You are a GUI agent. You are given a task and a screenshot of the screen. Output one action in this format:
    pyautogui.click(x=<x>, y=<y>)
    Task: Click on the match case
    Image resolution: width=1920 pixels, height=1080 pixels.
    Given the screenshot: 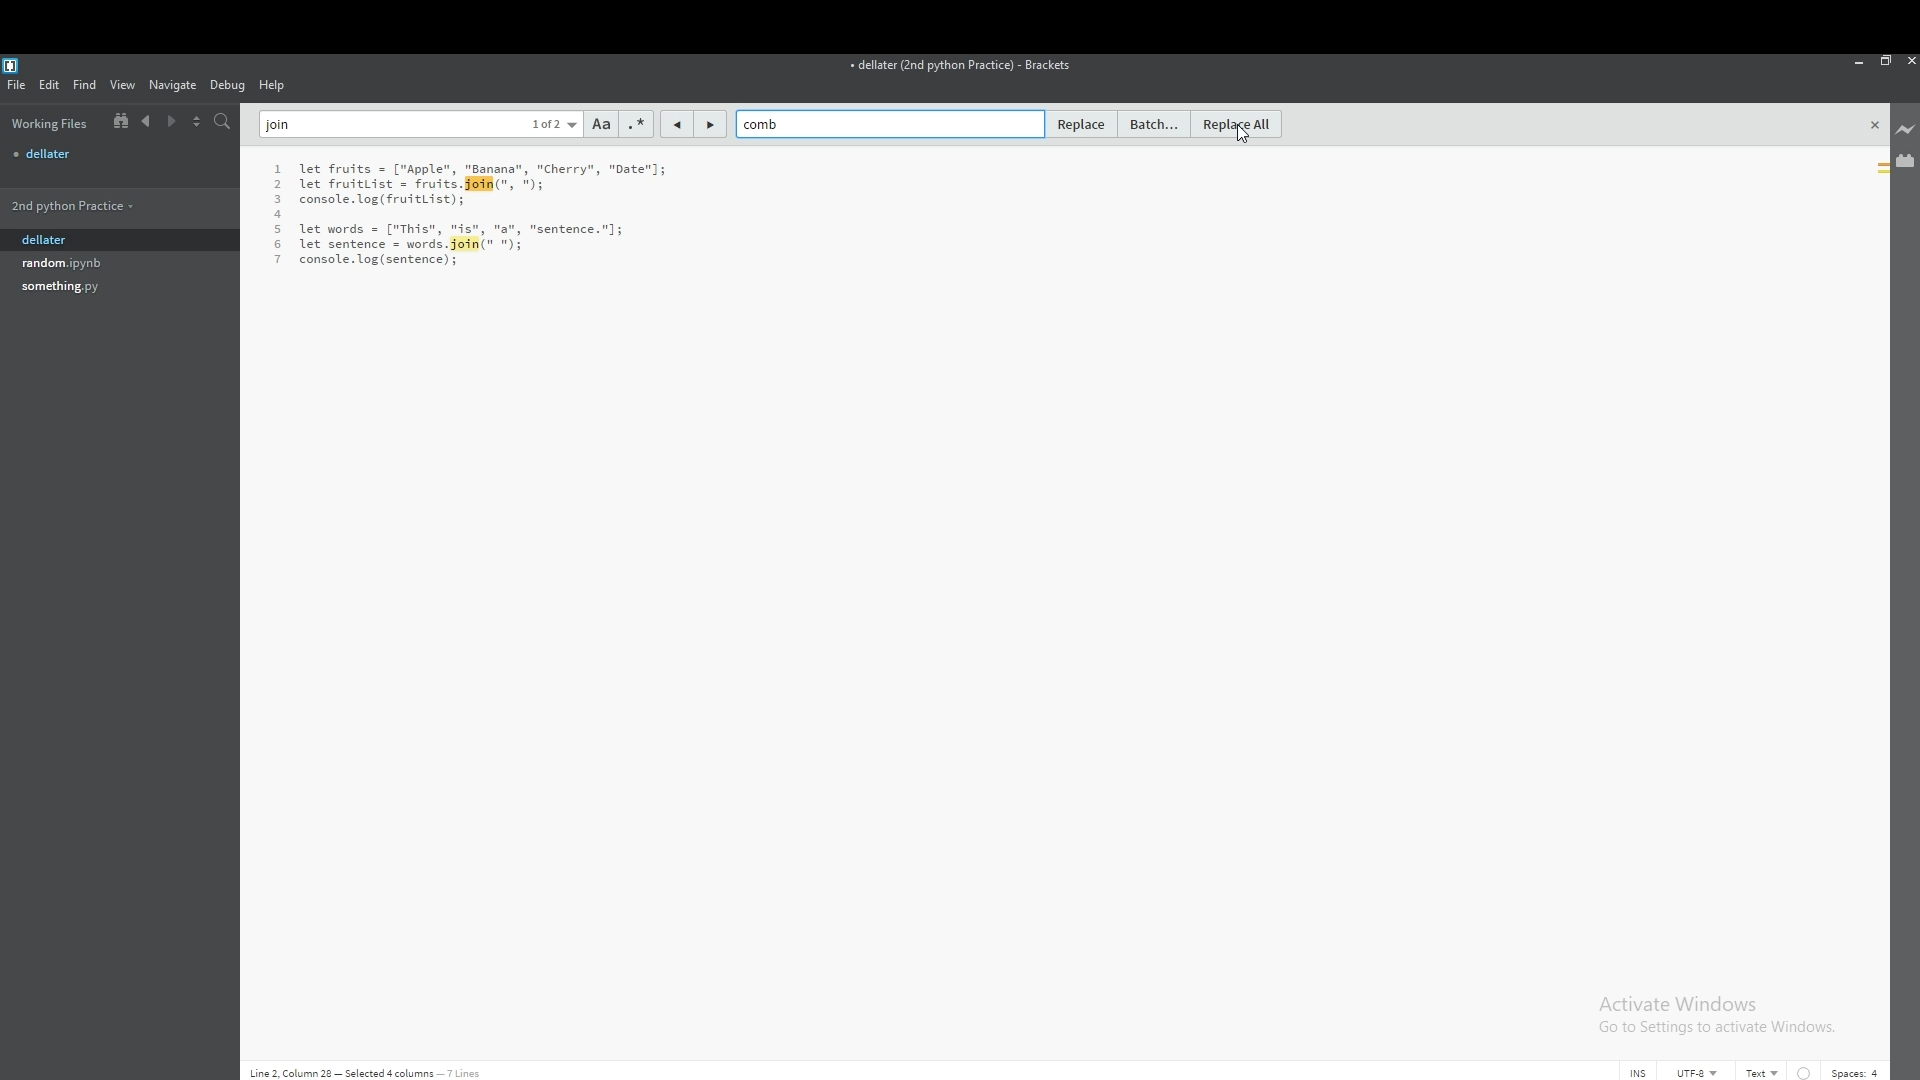 What is the action you would take?
    pyautogui.click(x=602, y=125)
    